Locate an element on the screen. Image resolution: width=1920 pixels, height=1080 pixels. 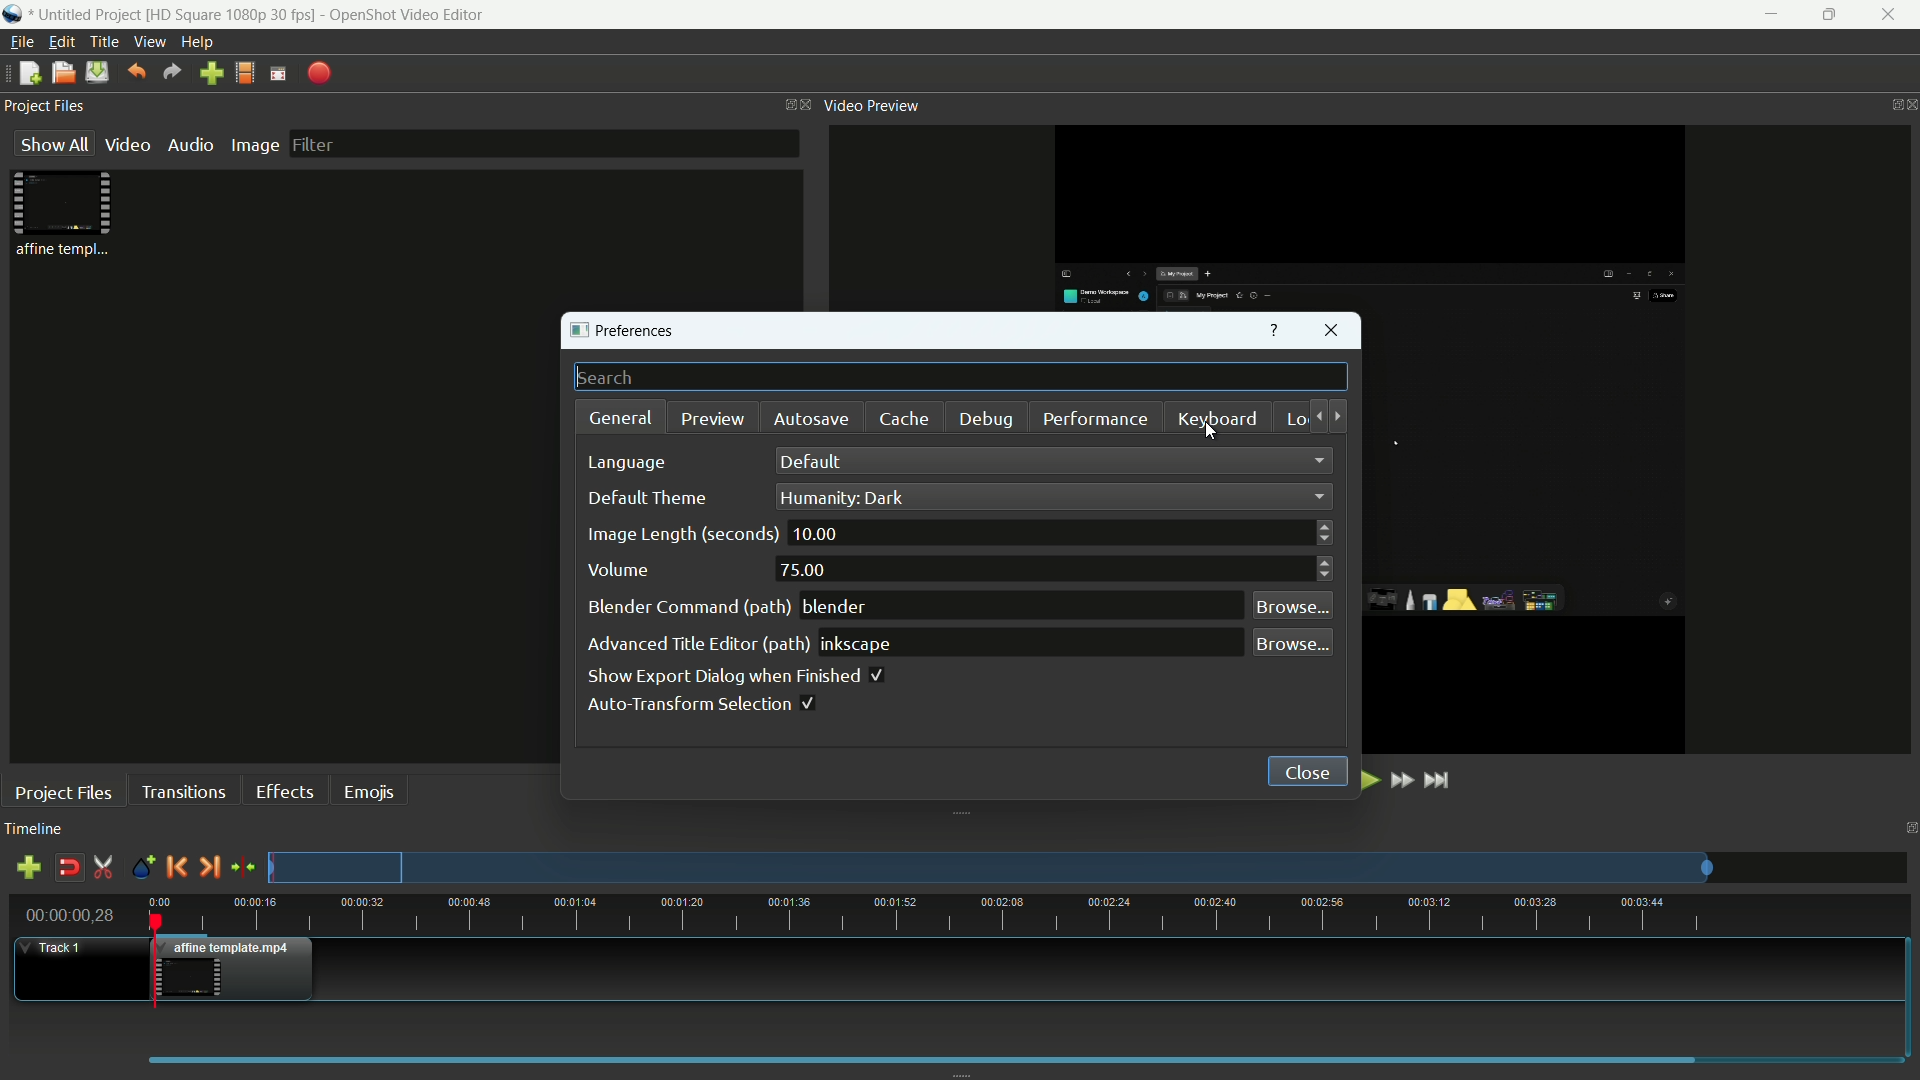
blender is located at coordinates (832, 605).